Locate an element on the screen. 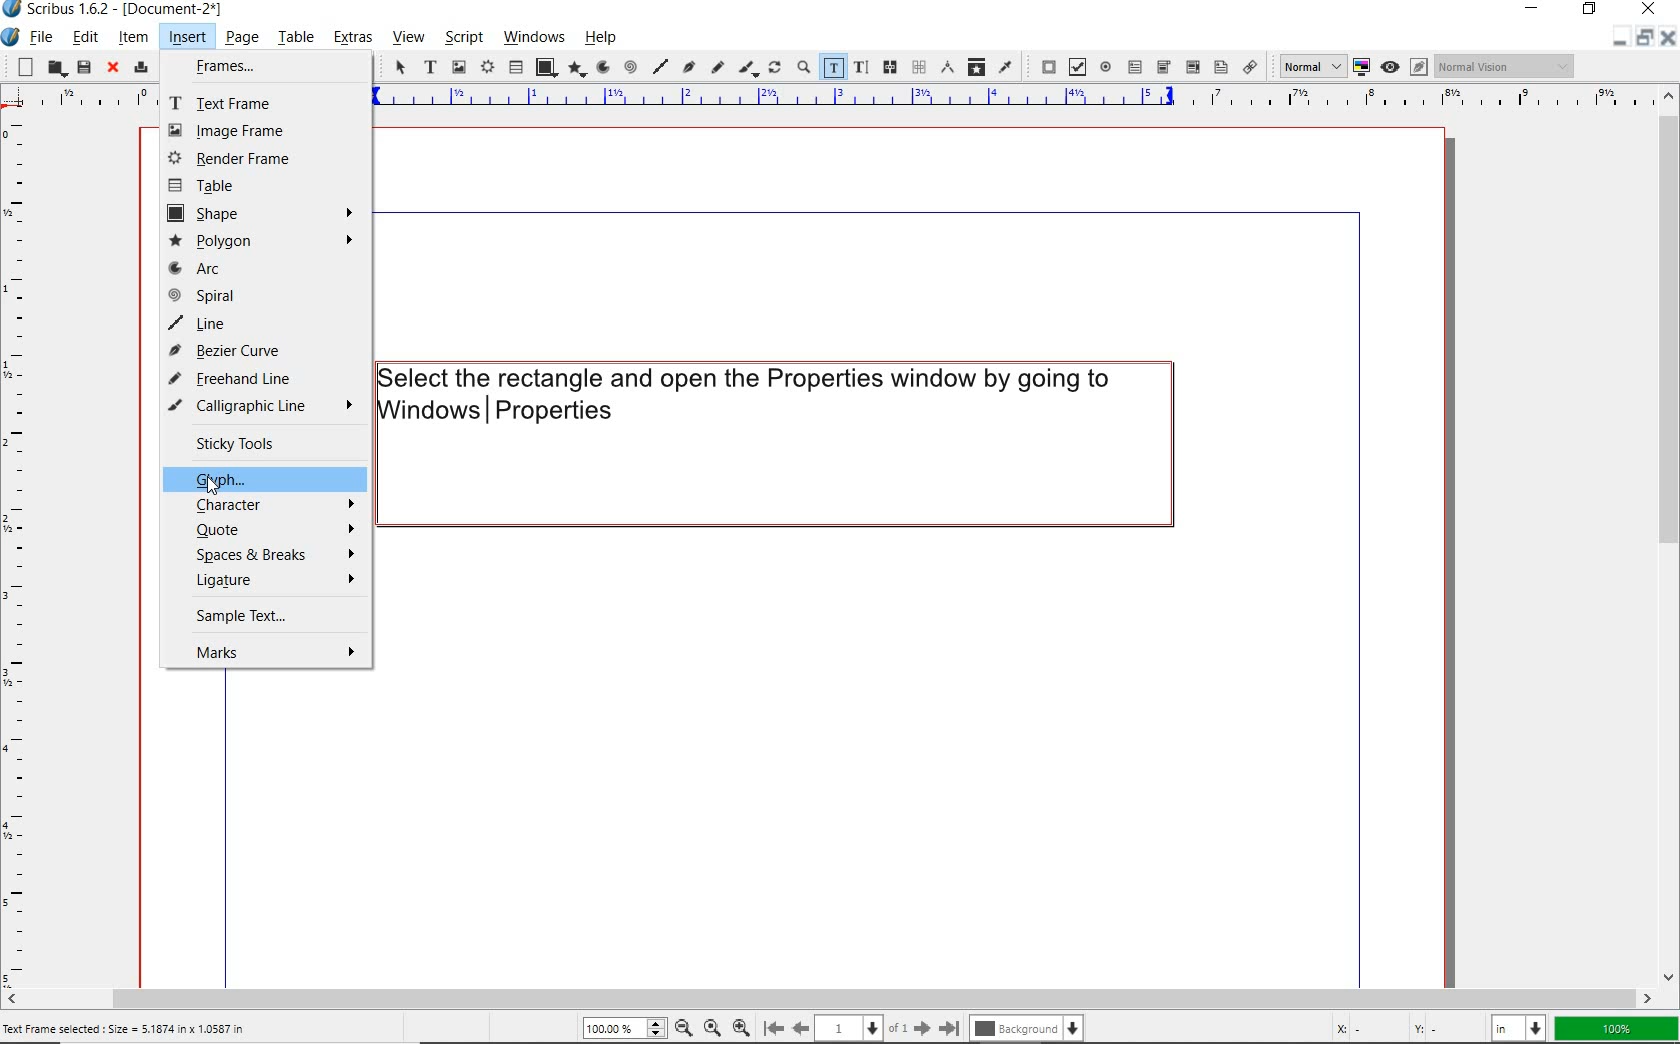  item is located at coordinates (131, 37).